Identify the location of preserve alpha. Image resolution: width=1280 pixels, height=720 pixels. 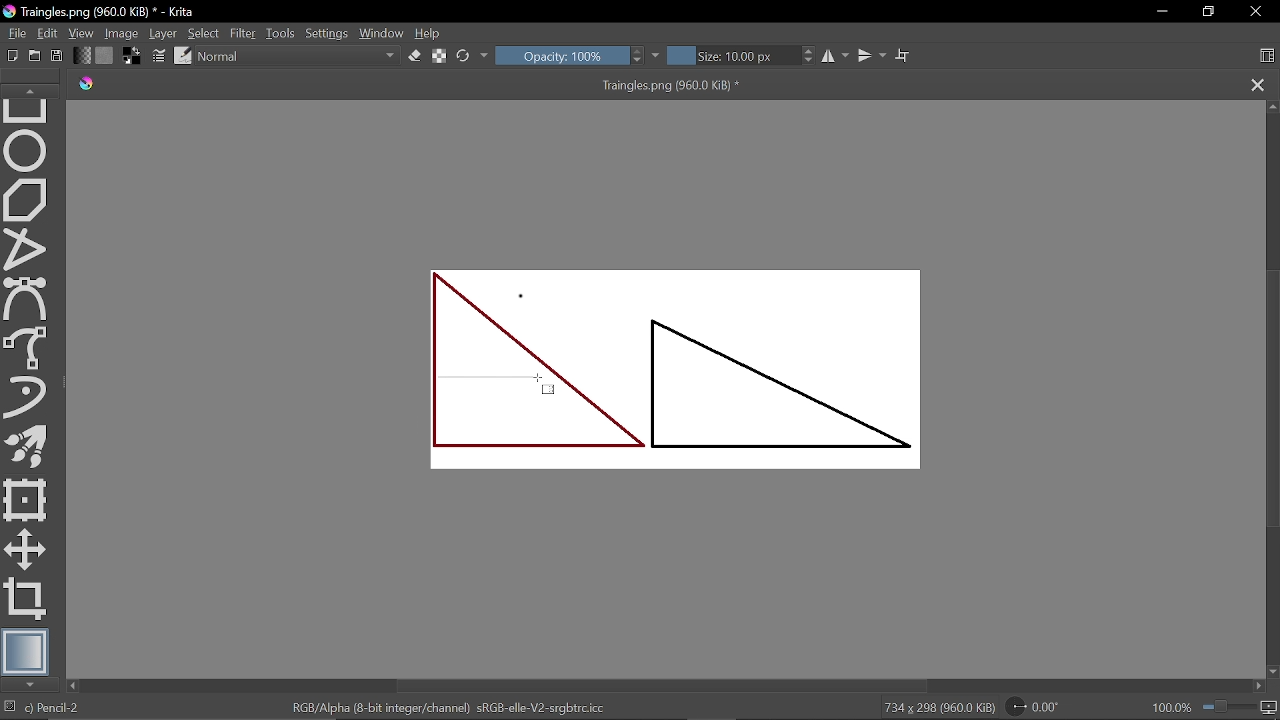
(440, 58).